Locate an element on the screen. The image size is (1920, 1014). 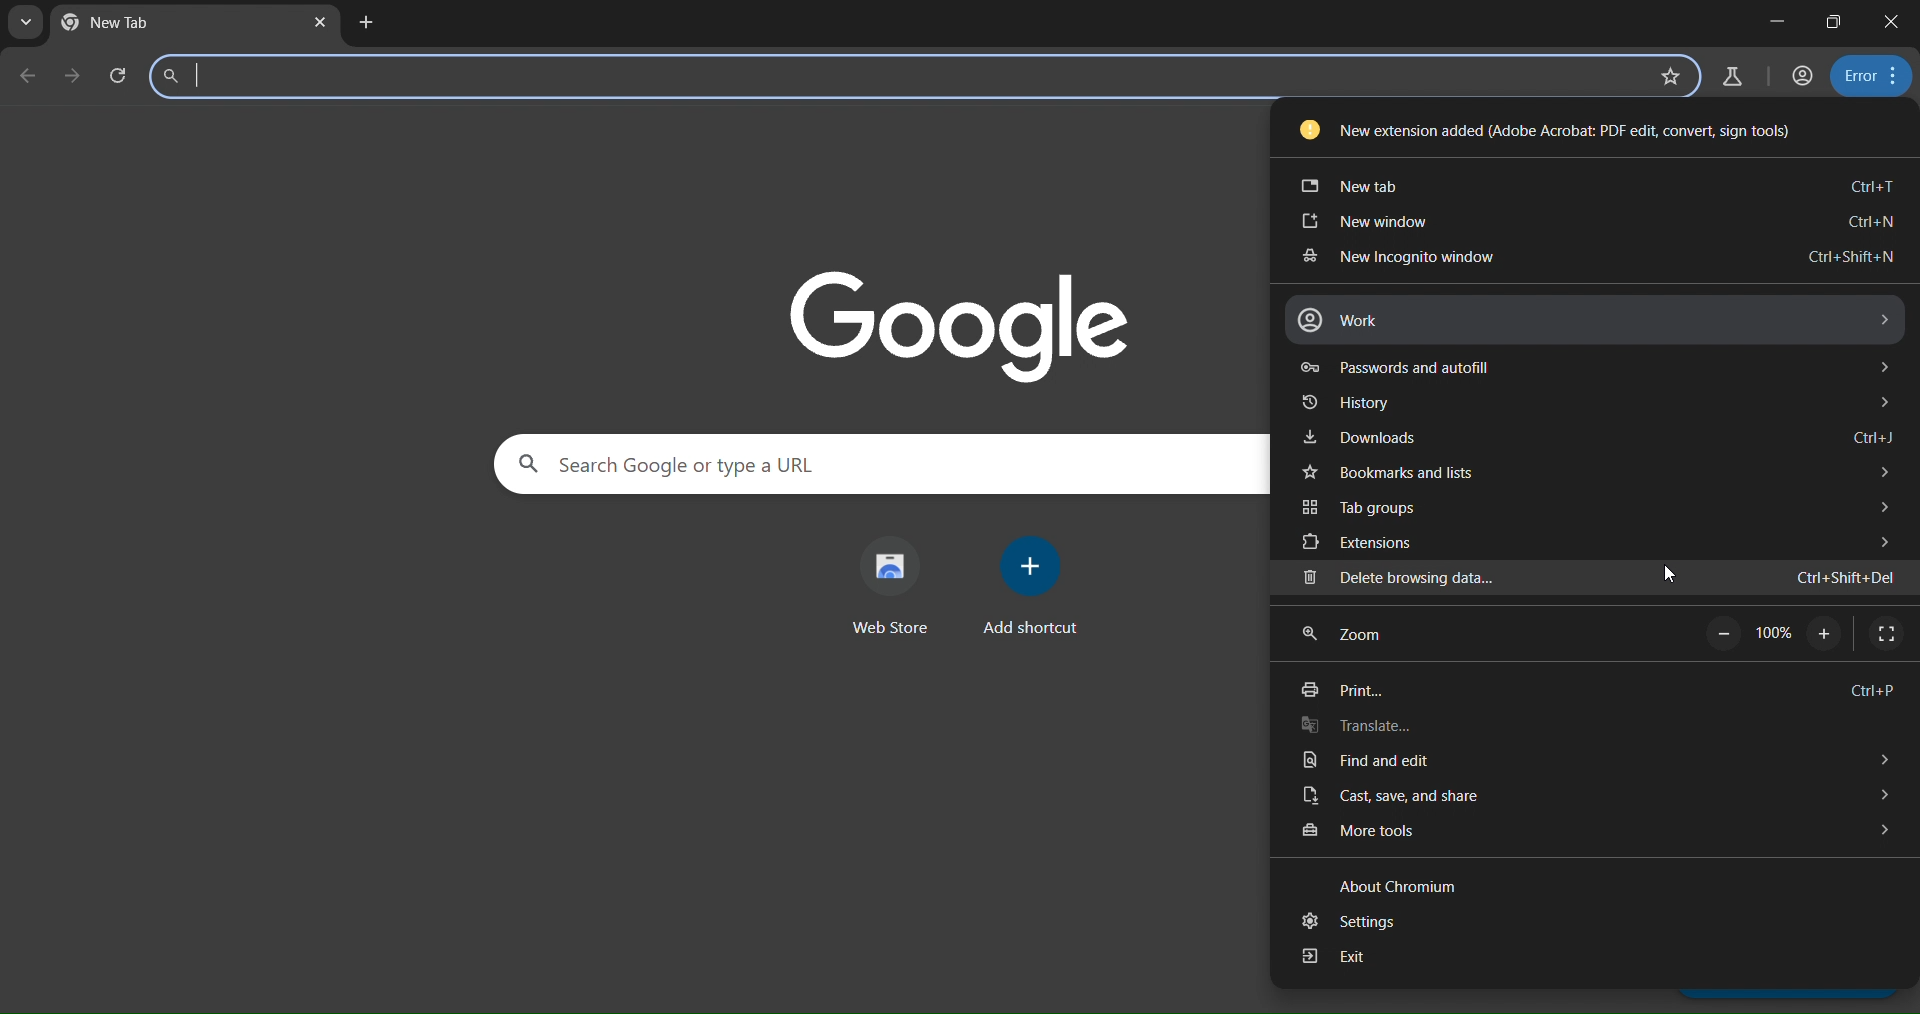
work is located at coordinates (1596, 322).